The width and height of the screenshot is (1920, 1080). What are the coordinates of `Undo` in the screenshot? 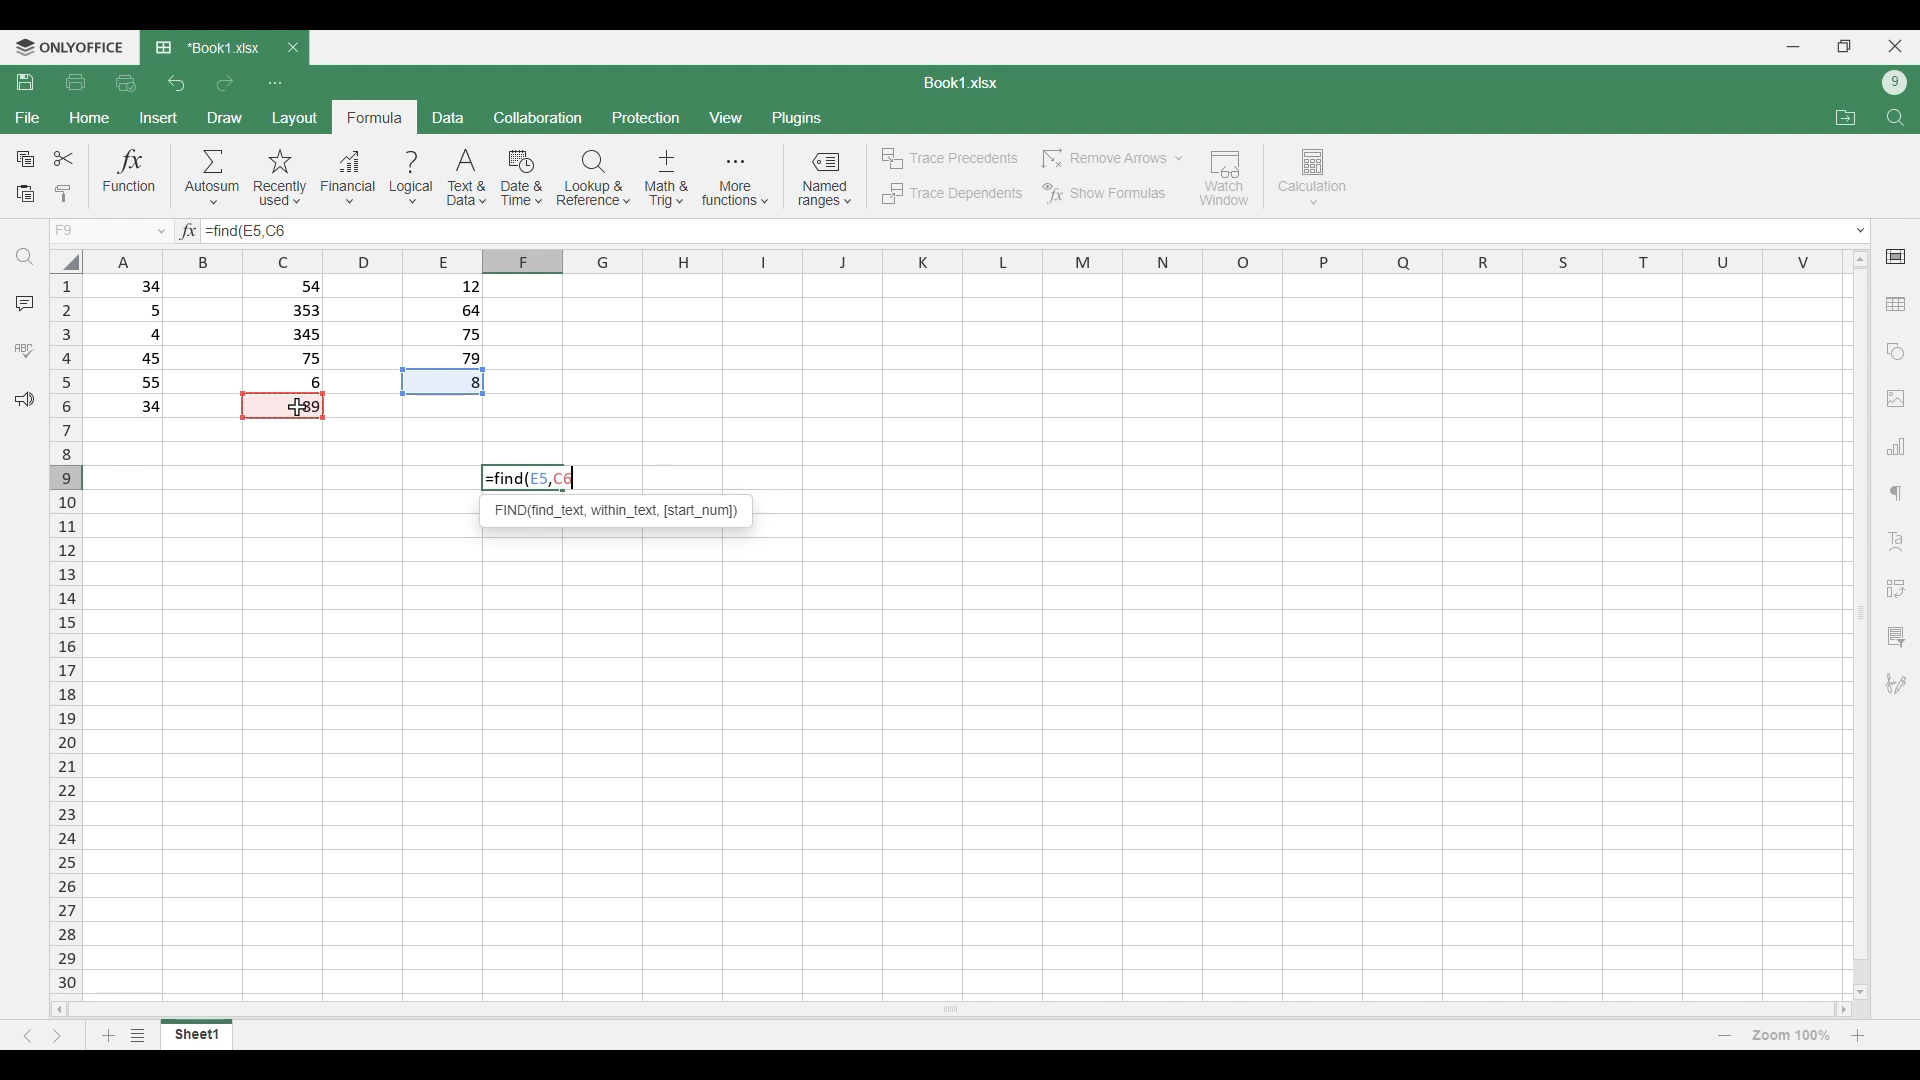 It's located at (178, 83).